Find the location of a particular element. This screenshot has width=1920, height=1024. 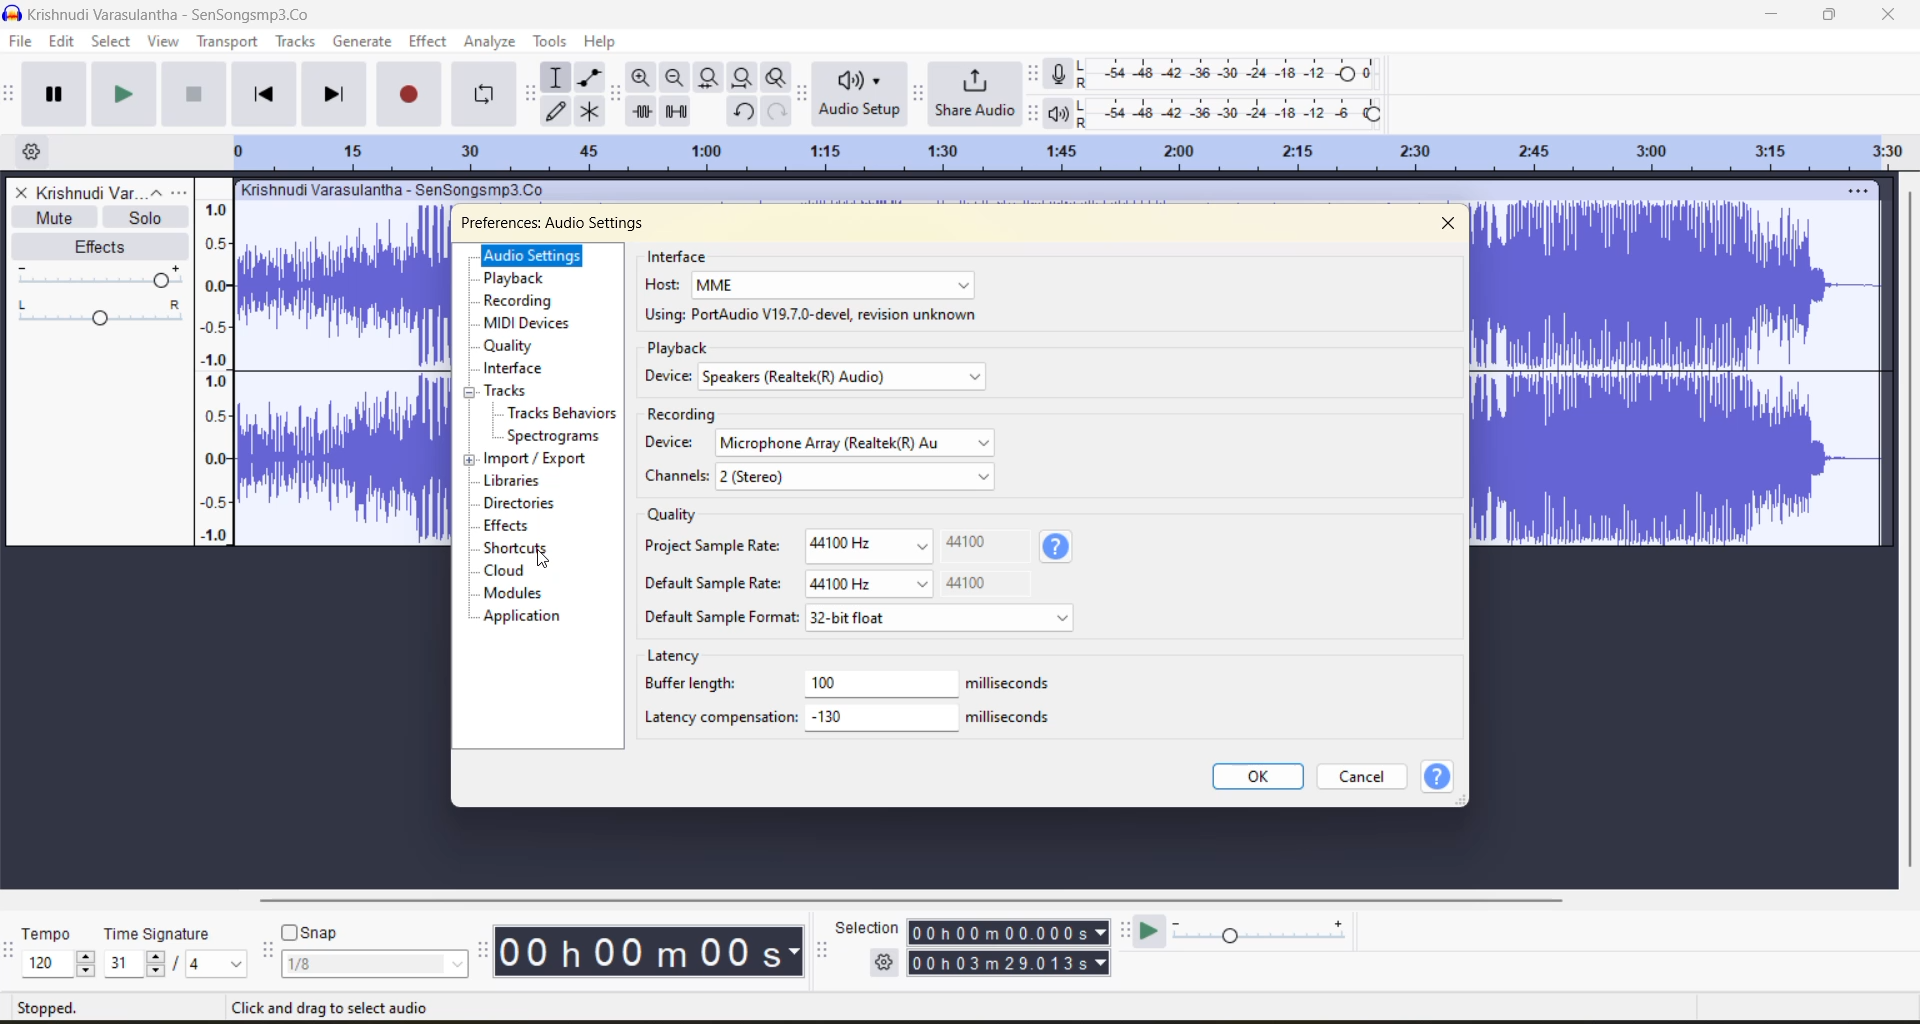

recording meter toolbar is located at coordinates (1035, 74).